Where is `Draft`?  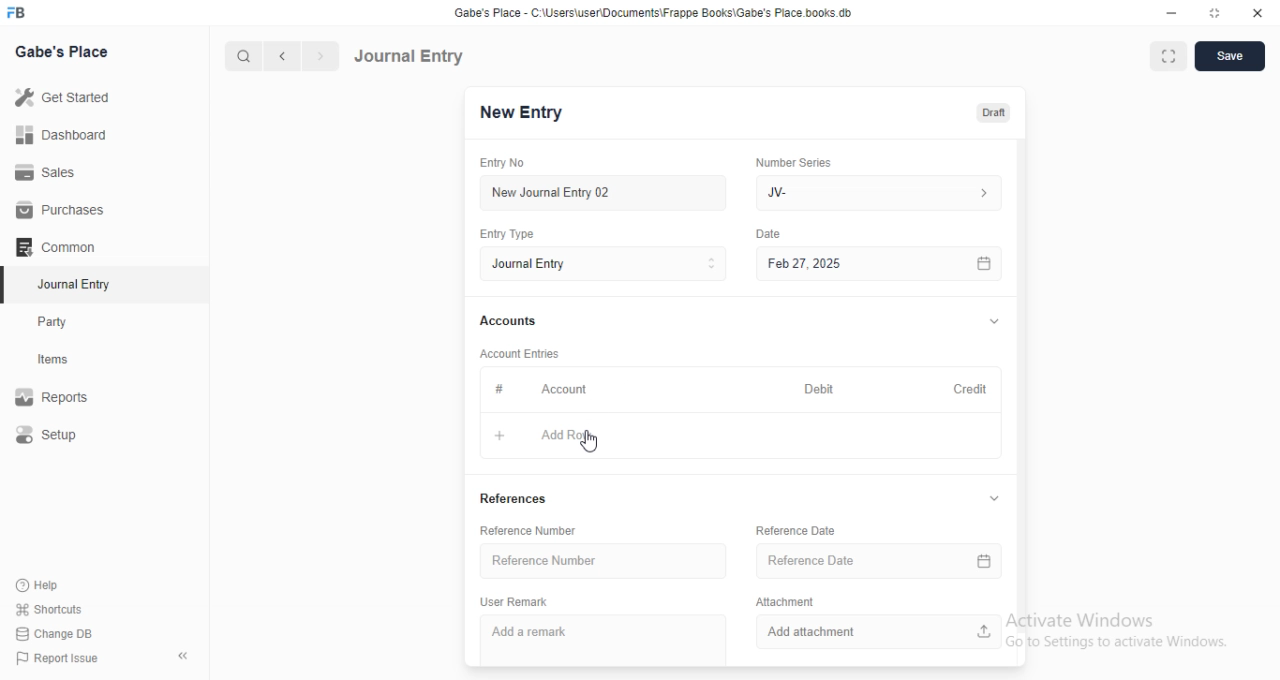 Draft is located at coordinates (996, 112).